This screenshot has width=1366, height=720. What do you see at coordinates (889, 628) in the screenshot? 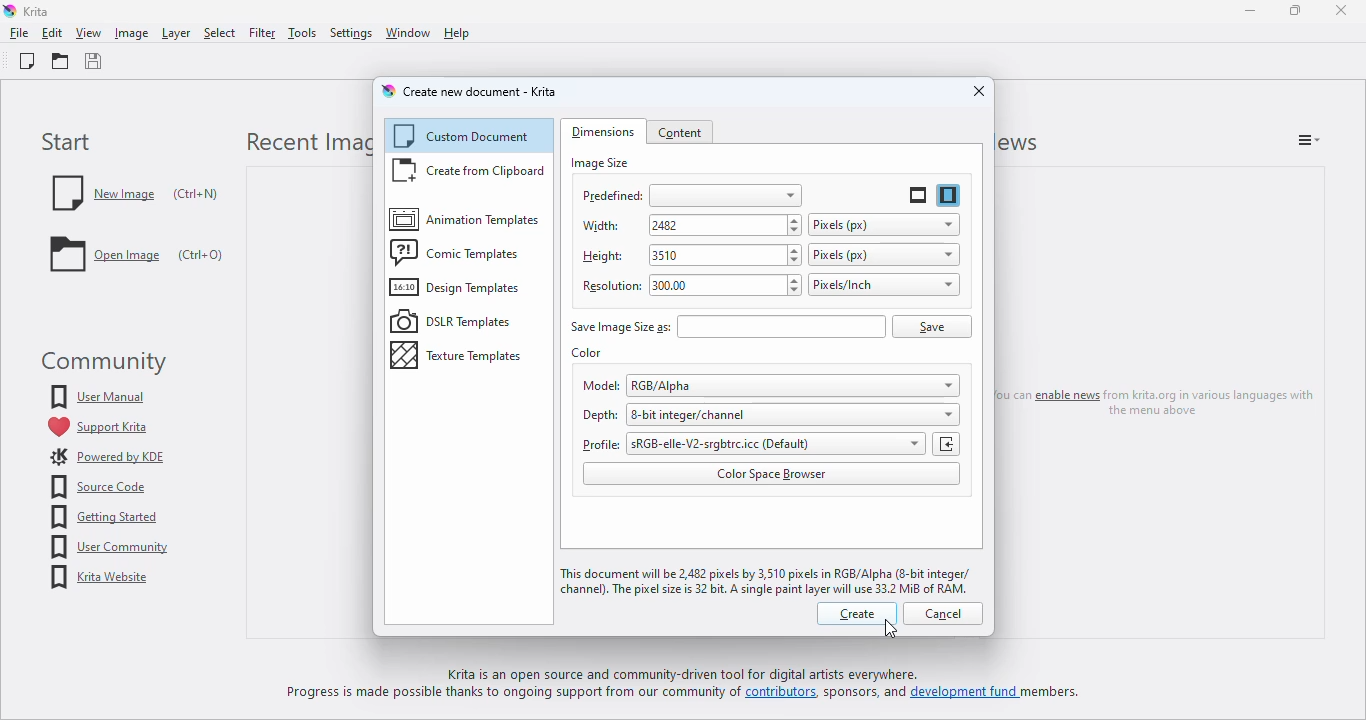
I see `cursor` at bounding box center [889, 628].